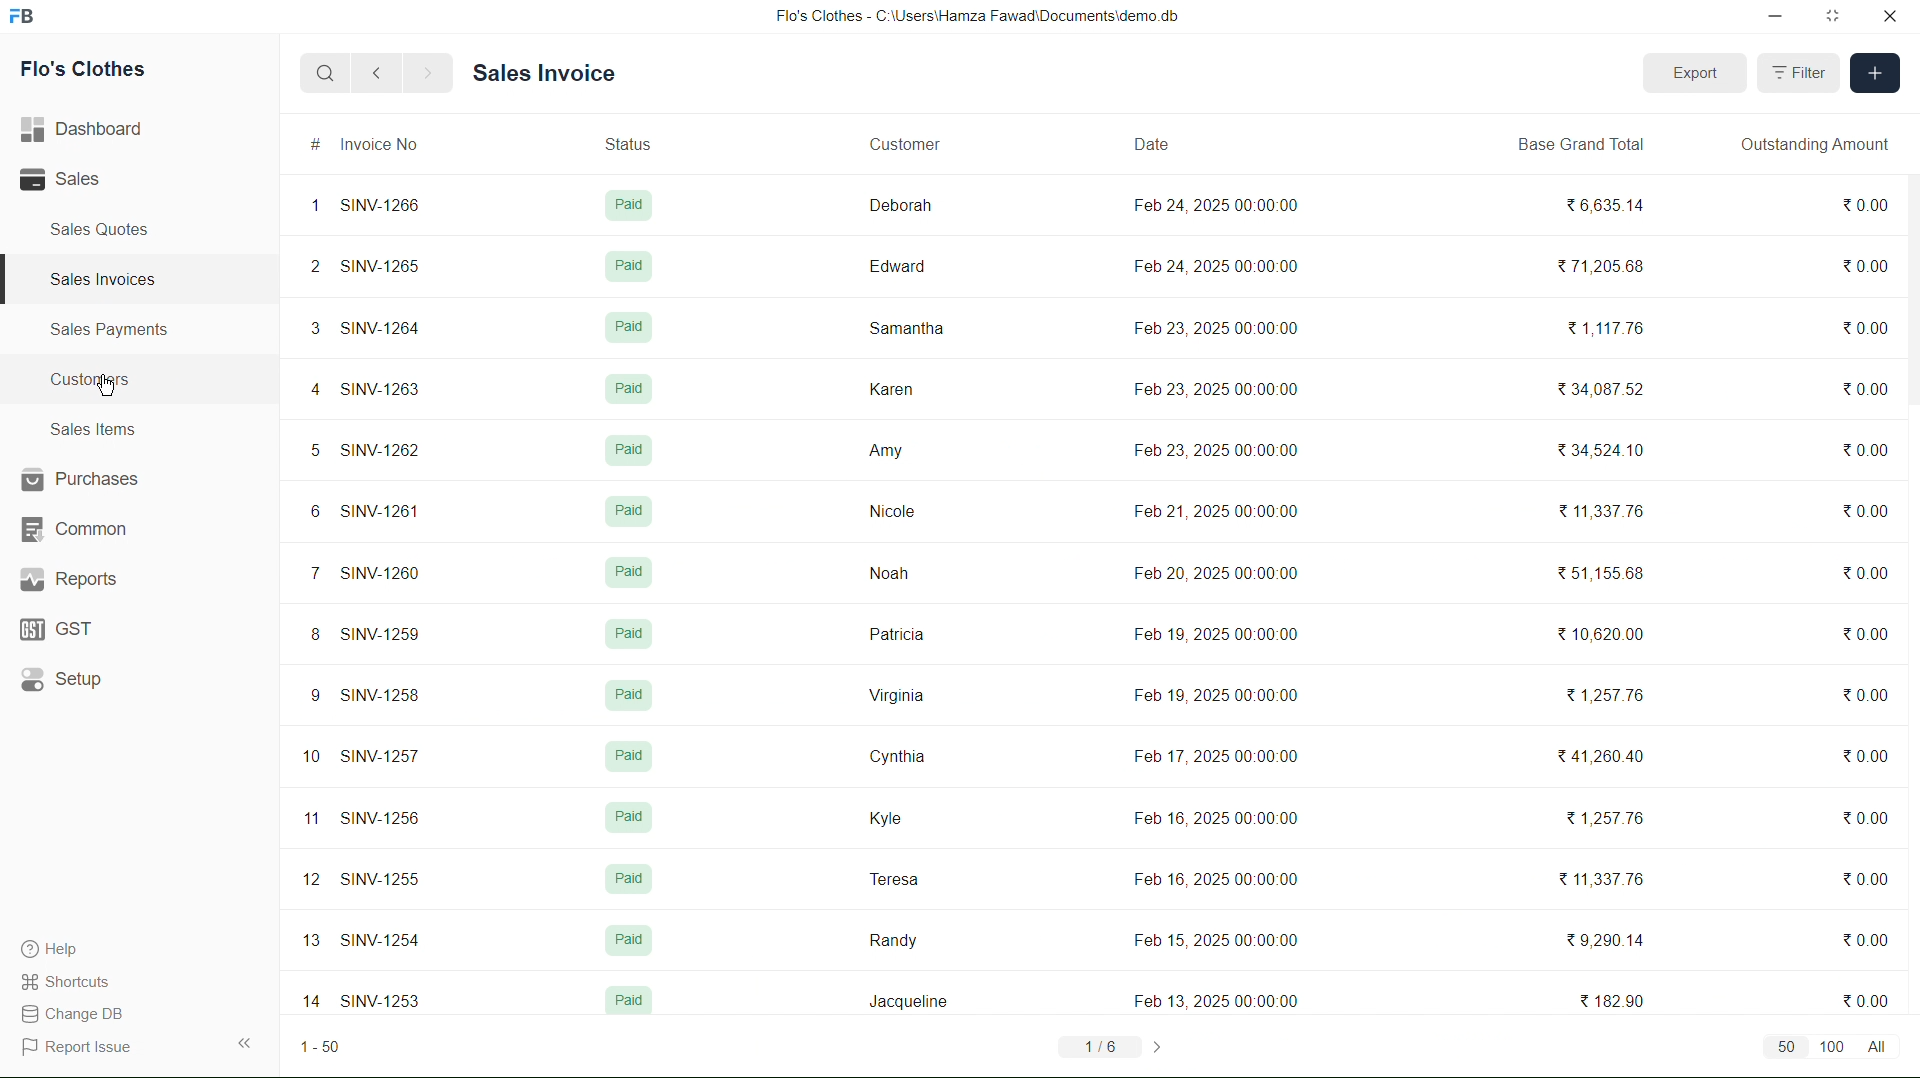 This screenshot has width=1920, height=1078. What do you see at coordinates (1692, 70) in the screenshot?
I see `Export` at bounding box center [1692, 70].